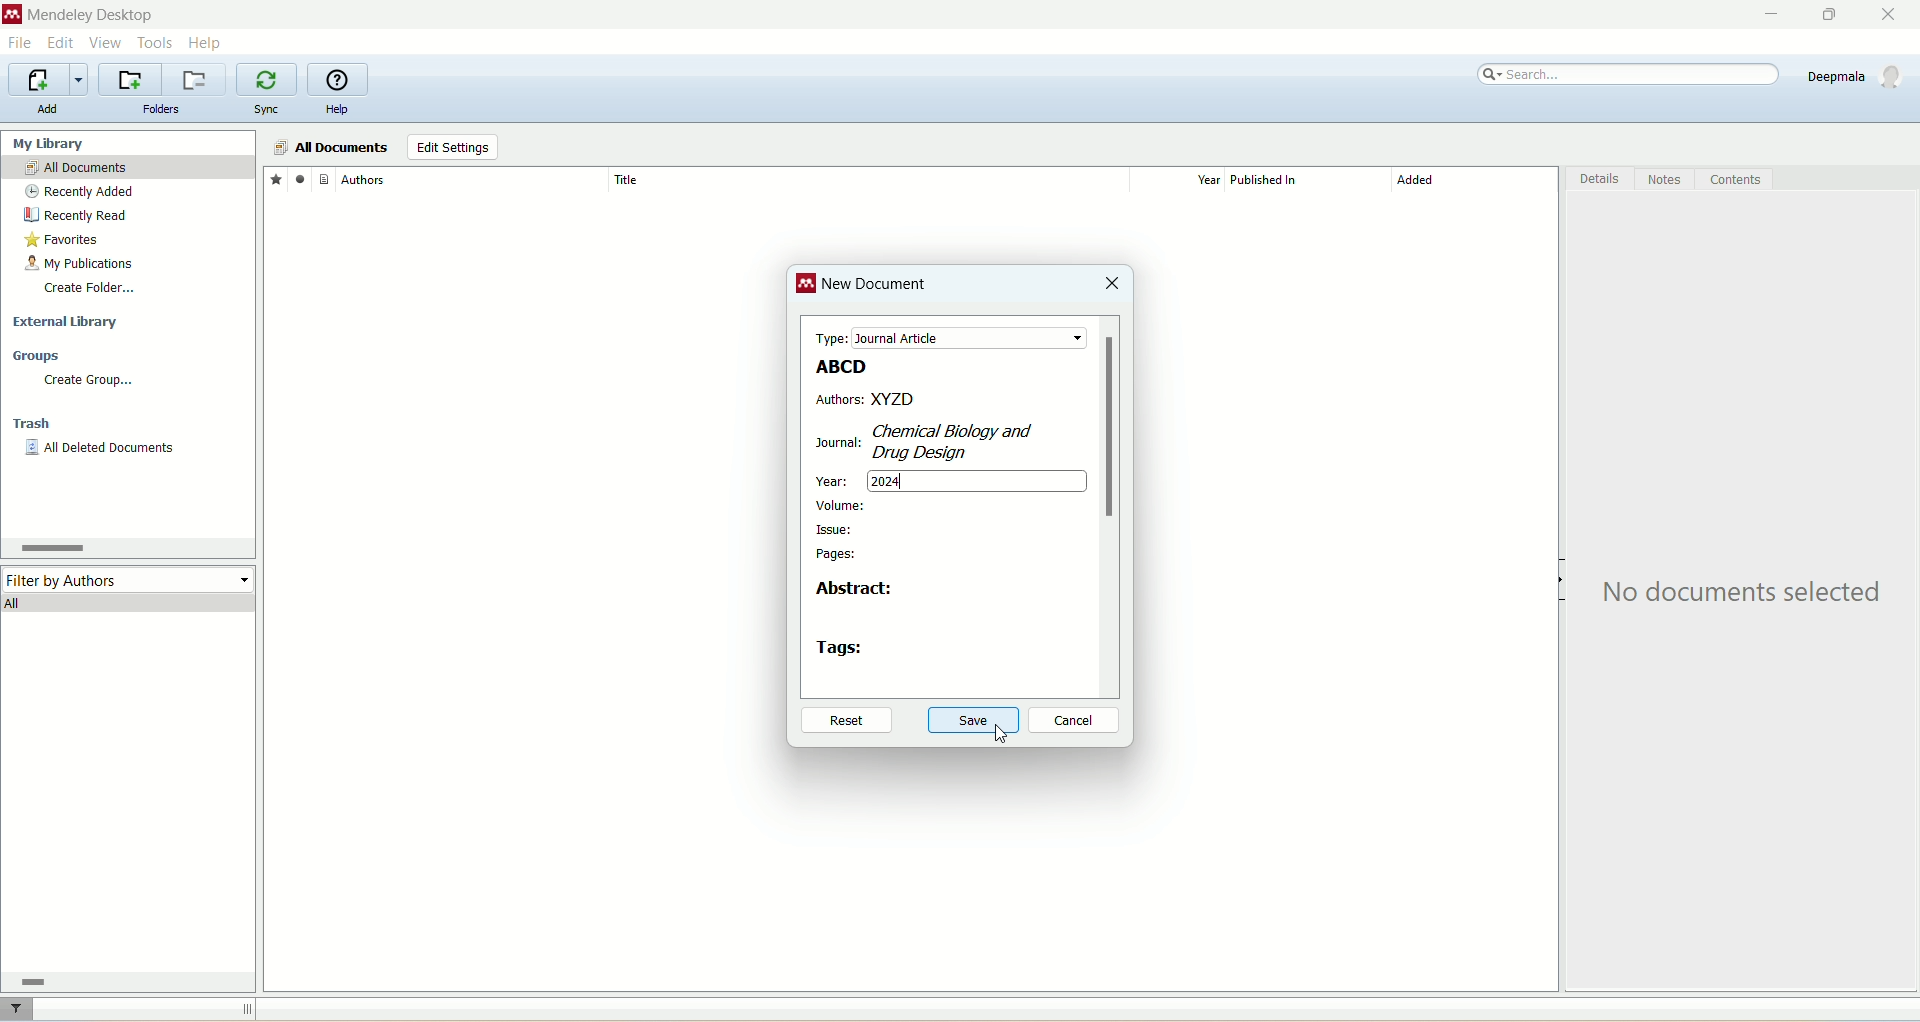  Describe the element at coordinates (842, 648) in the screenshot. I see `tags` at that location.